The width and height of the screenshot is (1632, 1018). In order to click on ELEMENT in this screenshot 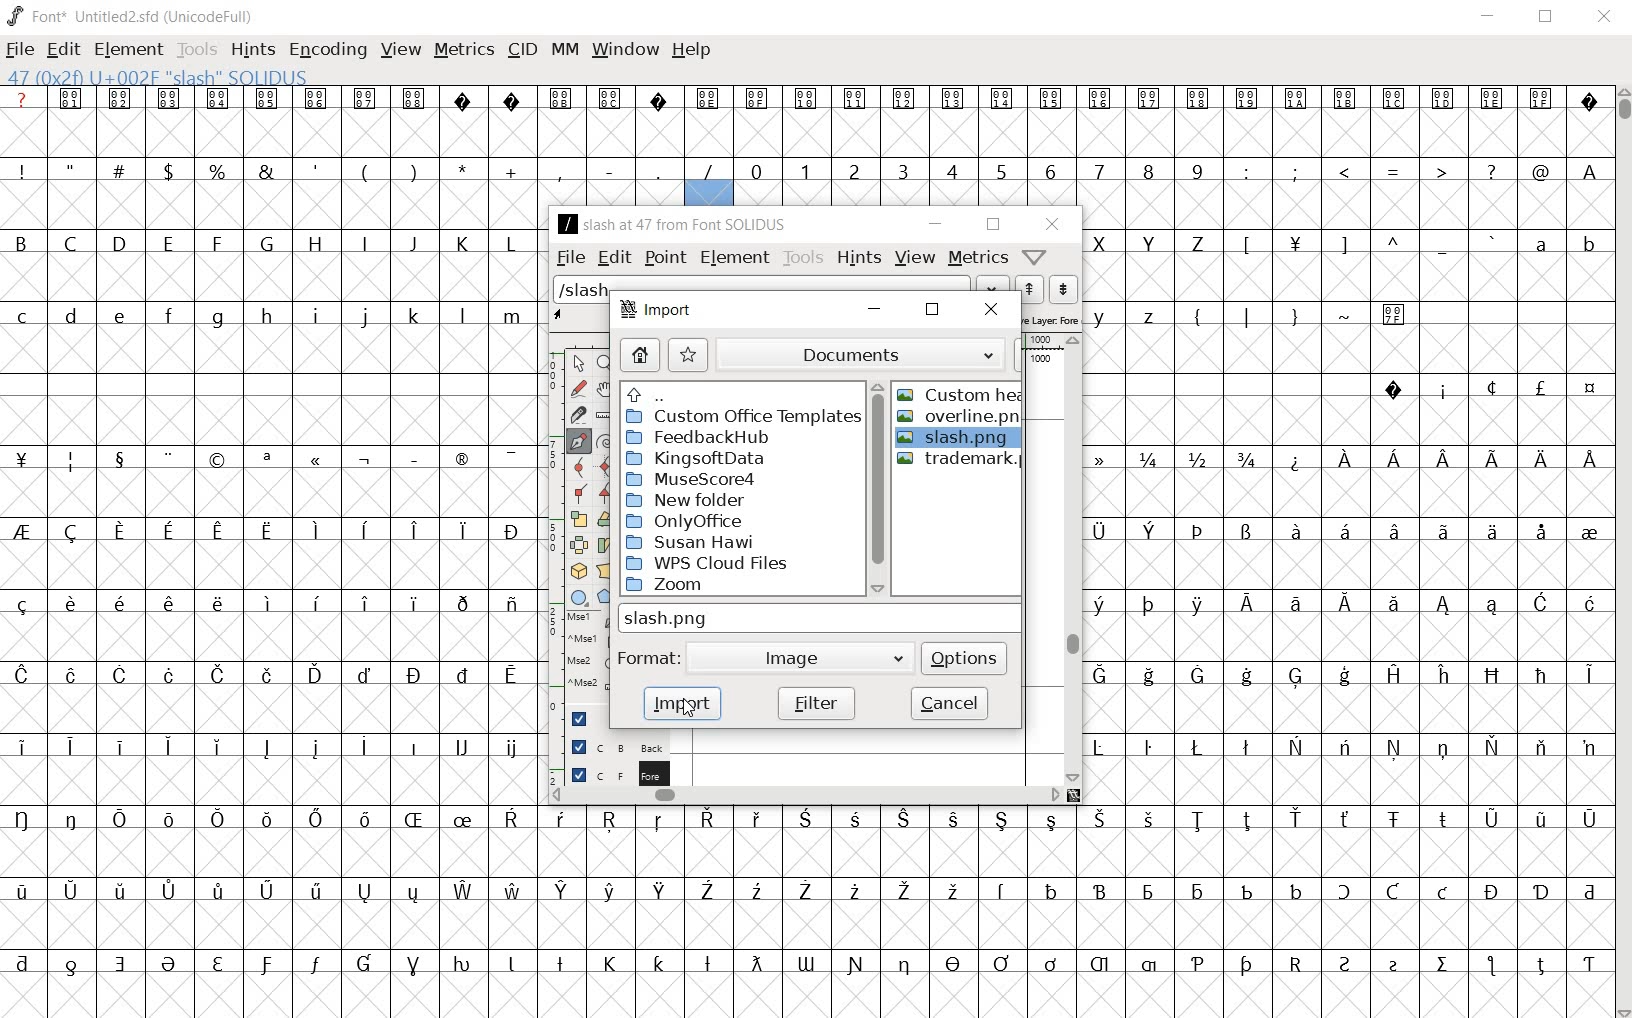, I will do `click(128, 50)`.